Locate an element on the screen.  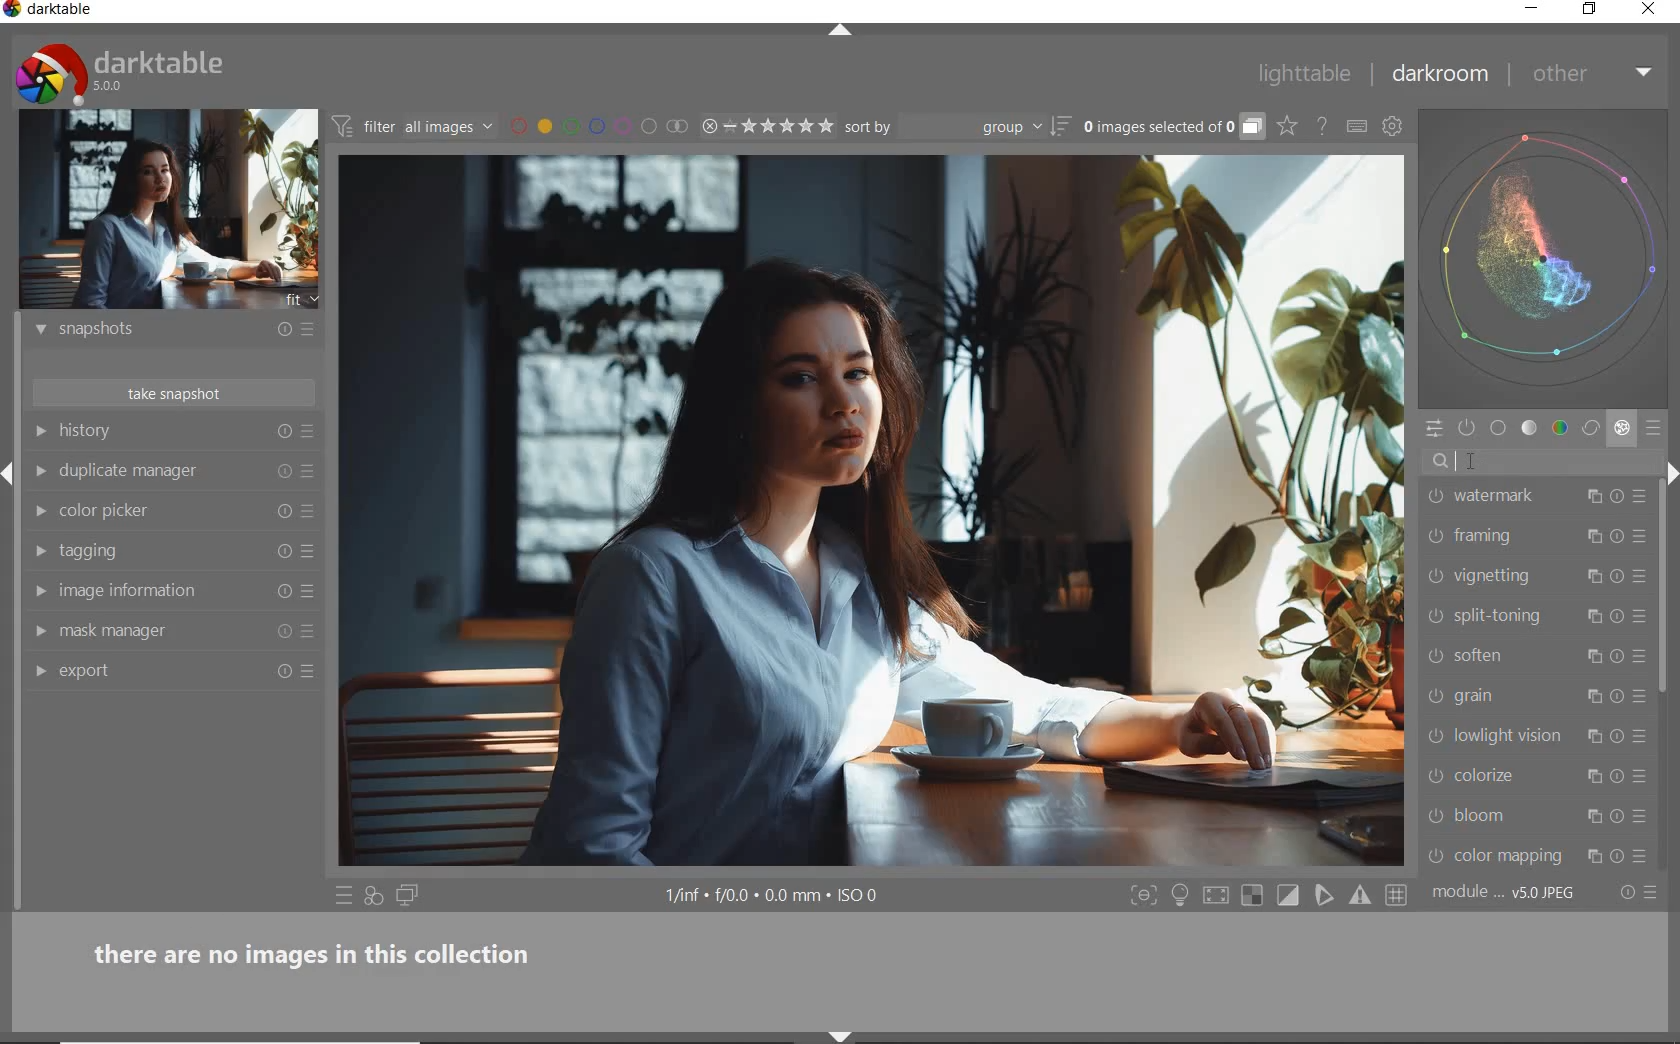
'split-toning' is switched off is located at coordinates (1436, 616).